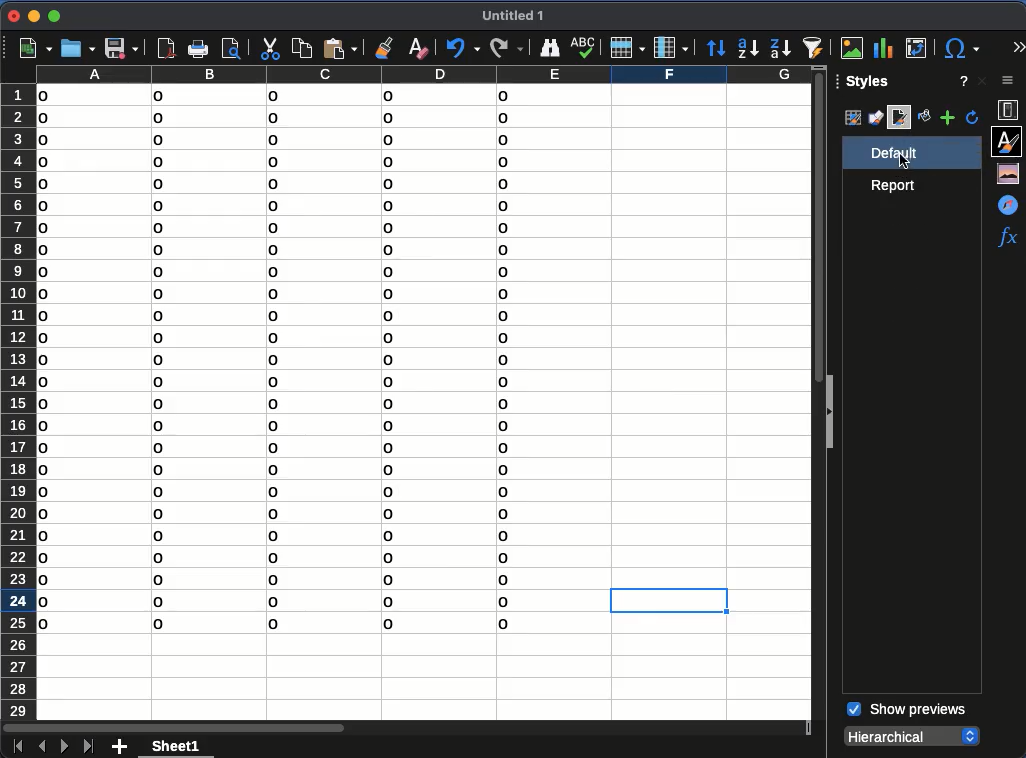  I want to click on hierarchical , so click(914, 735).